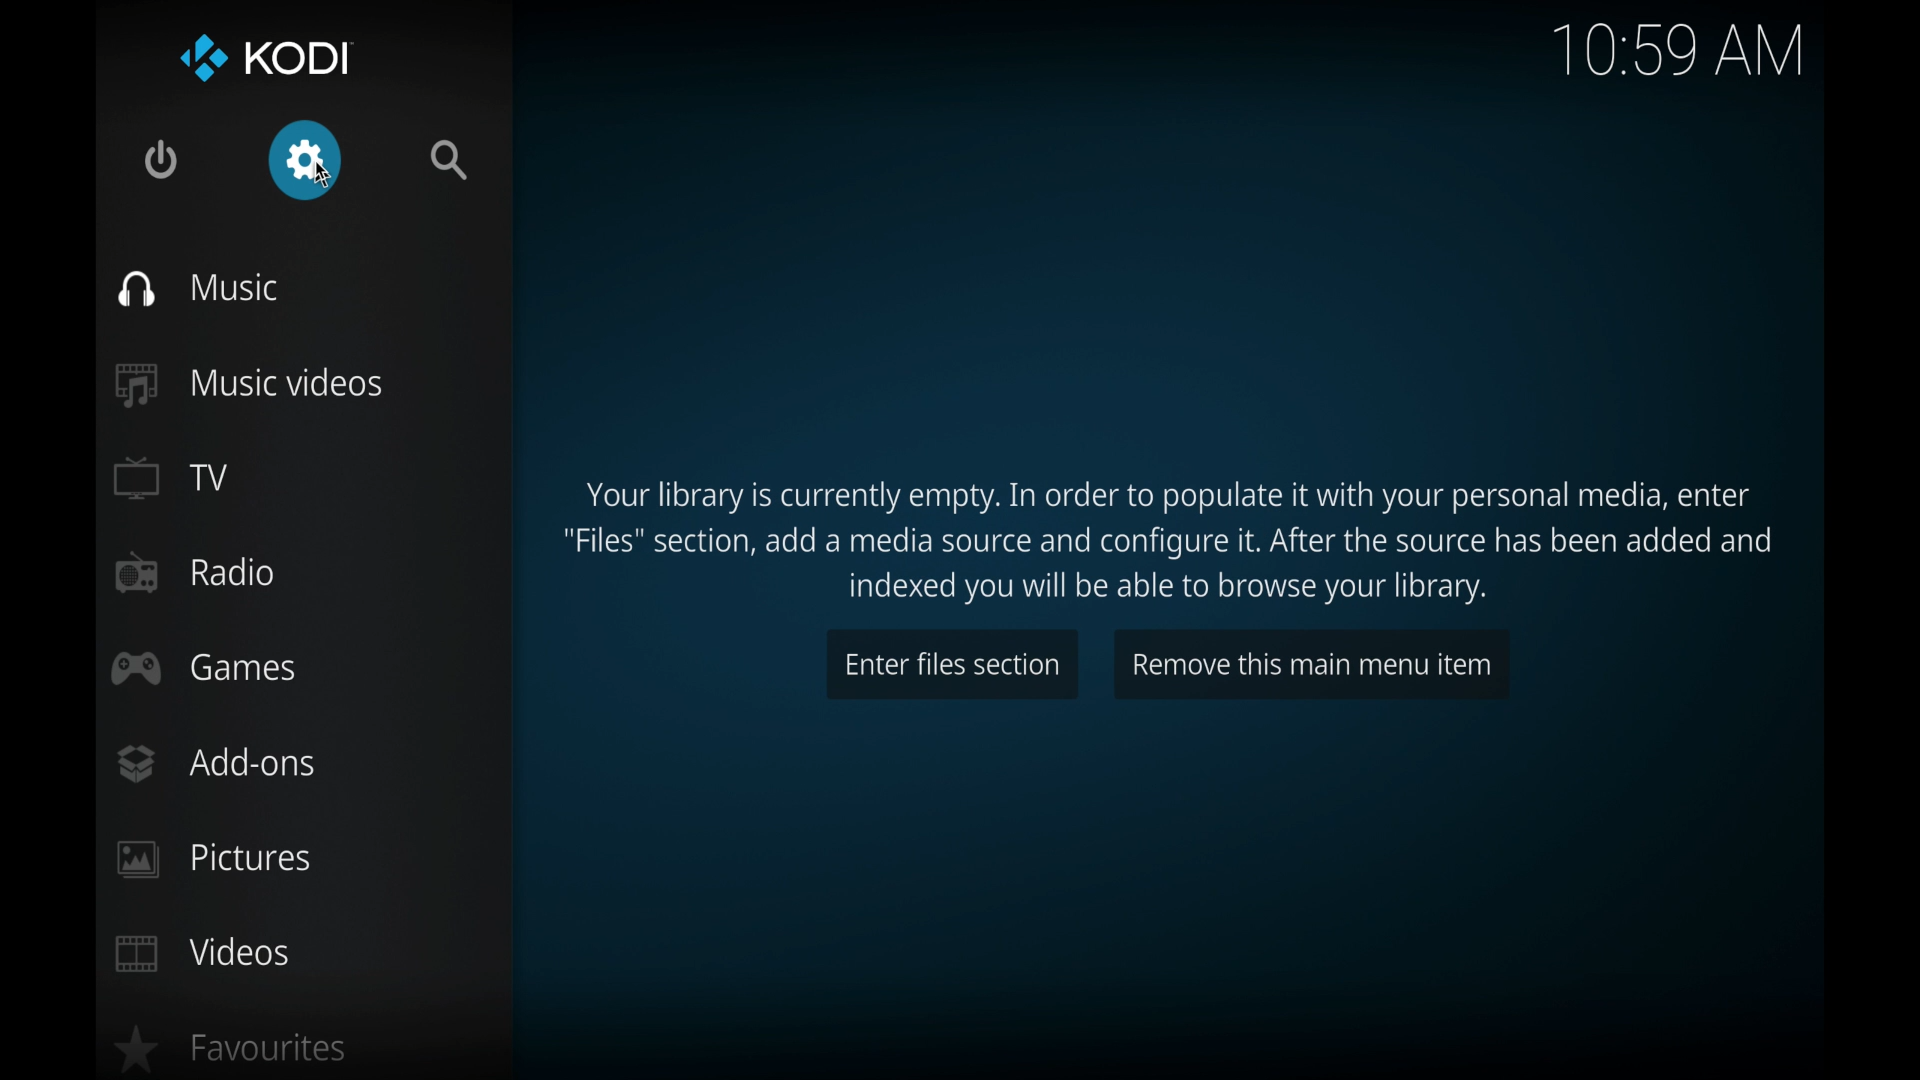 The height and width of the screenshot is (1080, 1920). Describe the element at coordinates (174, 478) in the screenshot. I see `TV` at that location.